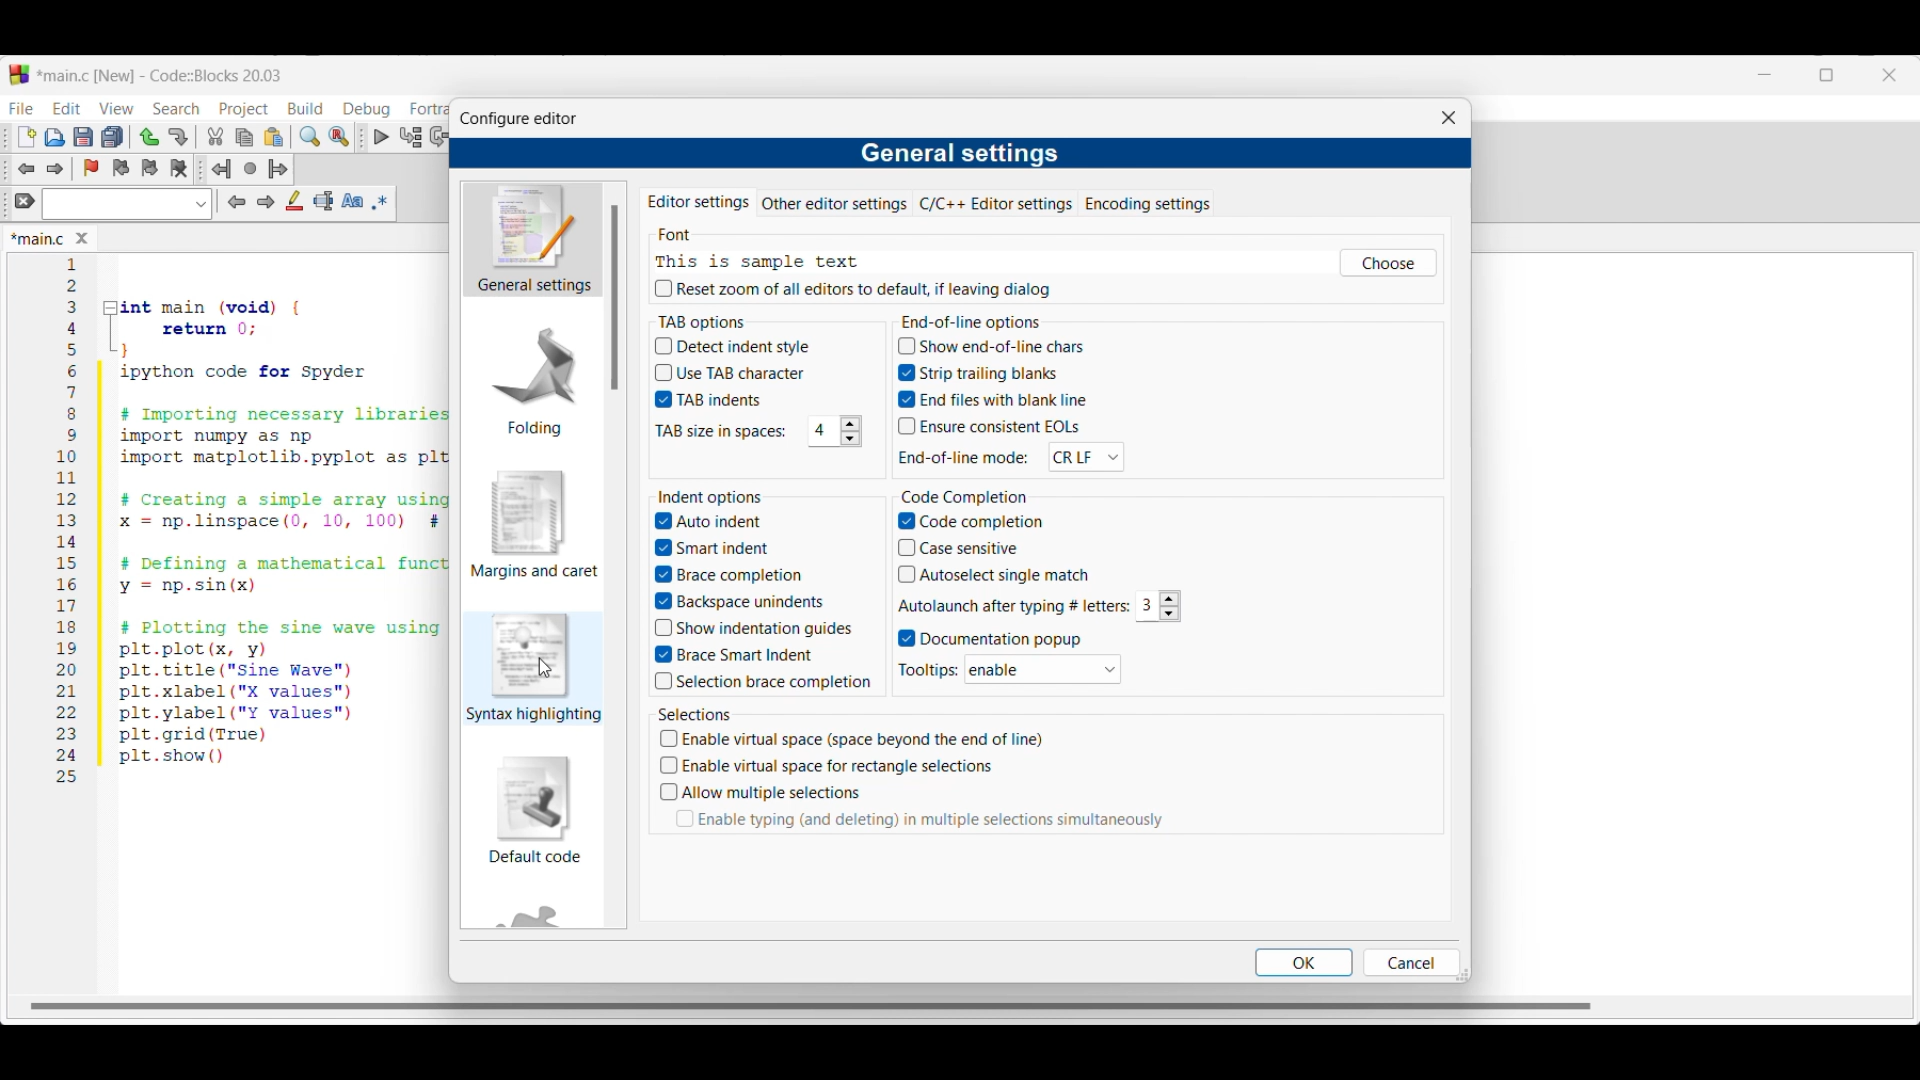  Describe the element at coordinates (1827, 75) in the screenshot. I see `Change tab dimension` at that location.